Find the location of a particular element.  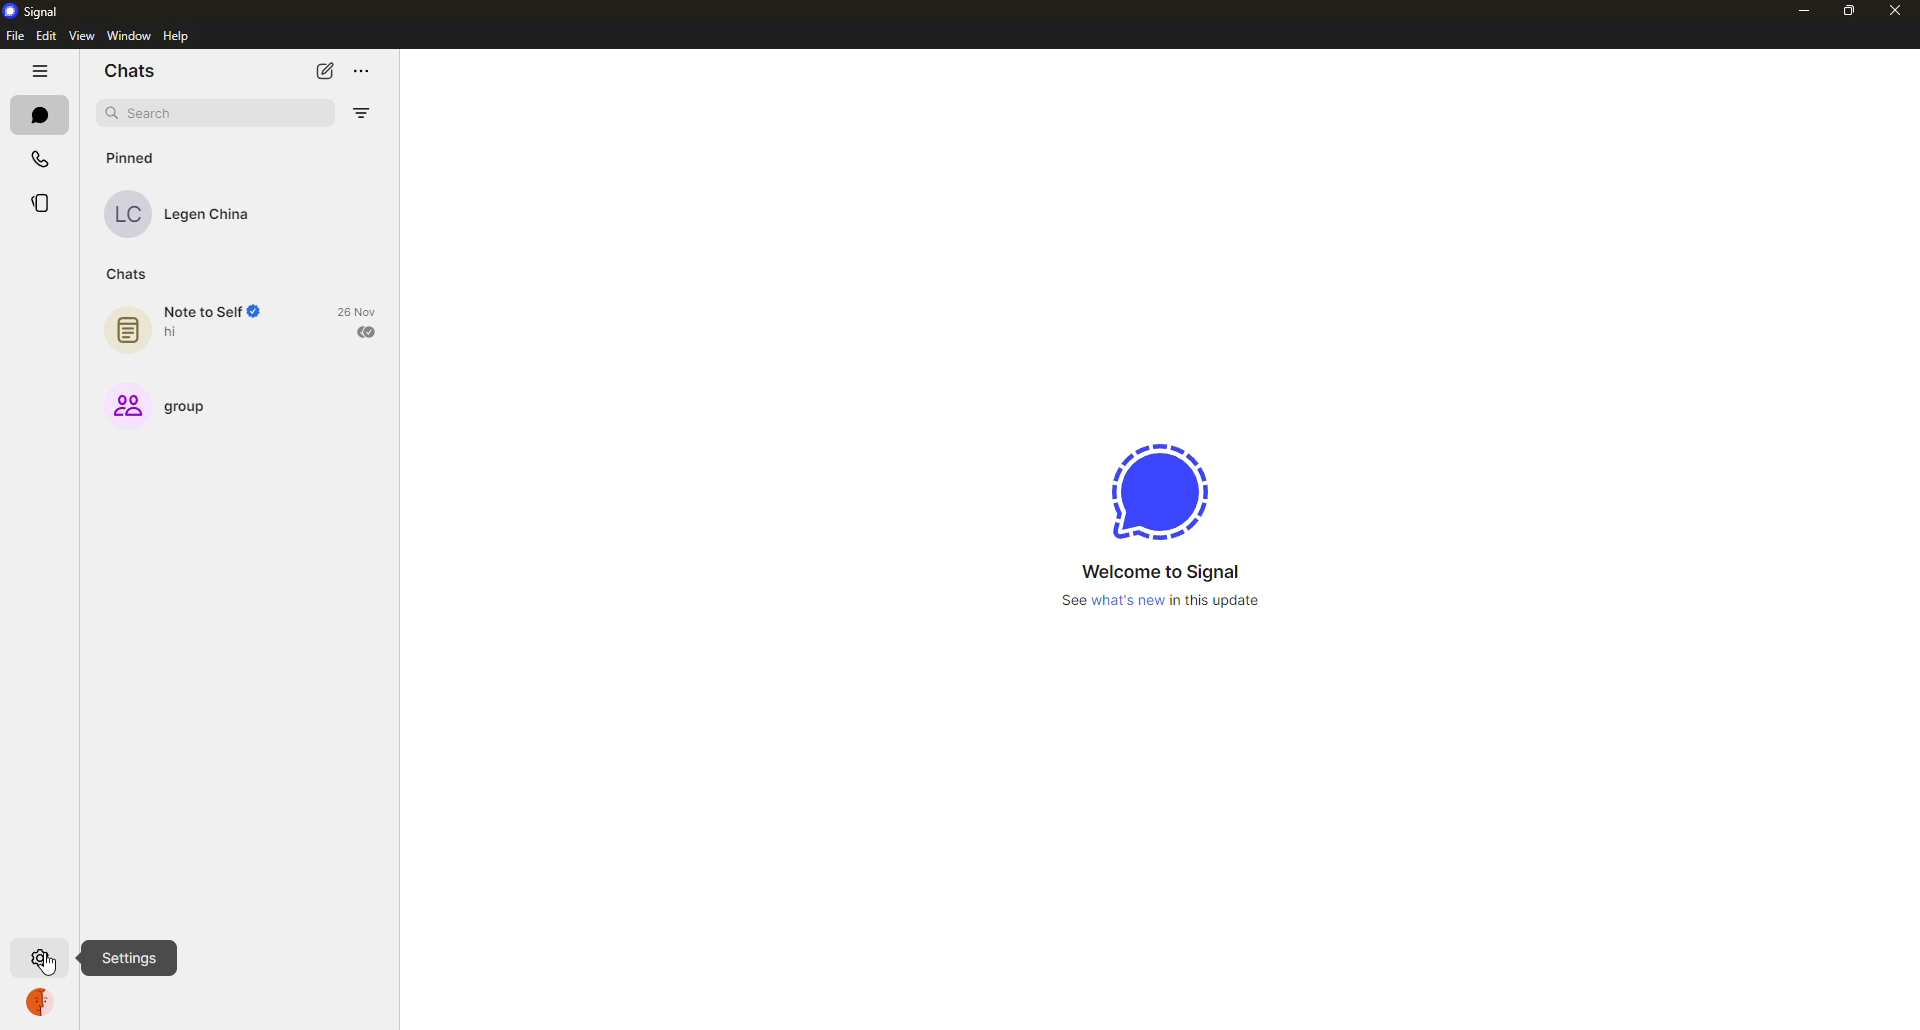

hi is located at coordinates (182, 335).